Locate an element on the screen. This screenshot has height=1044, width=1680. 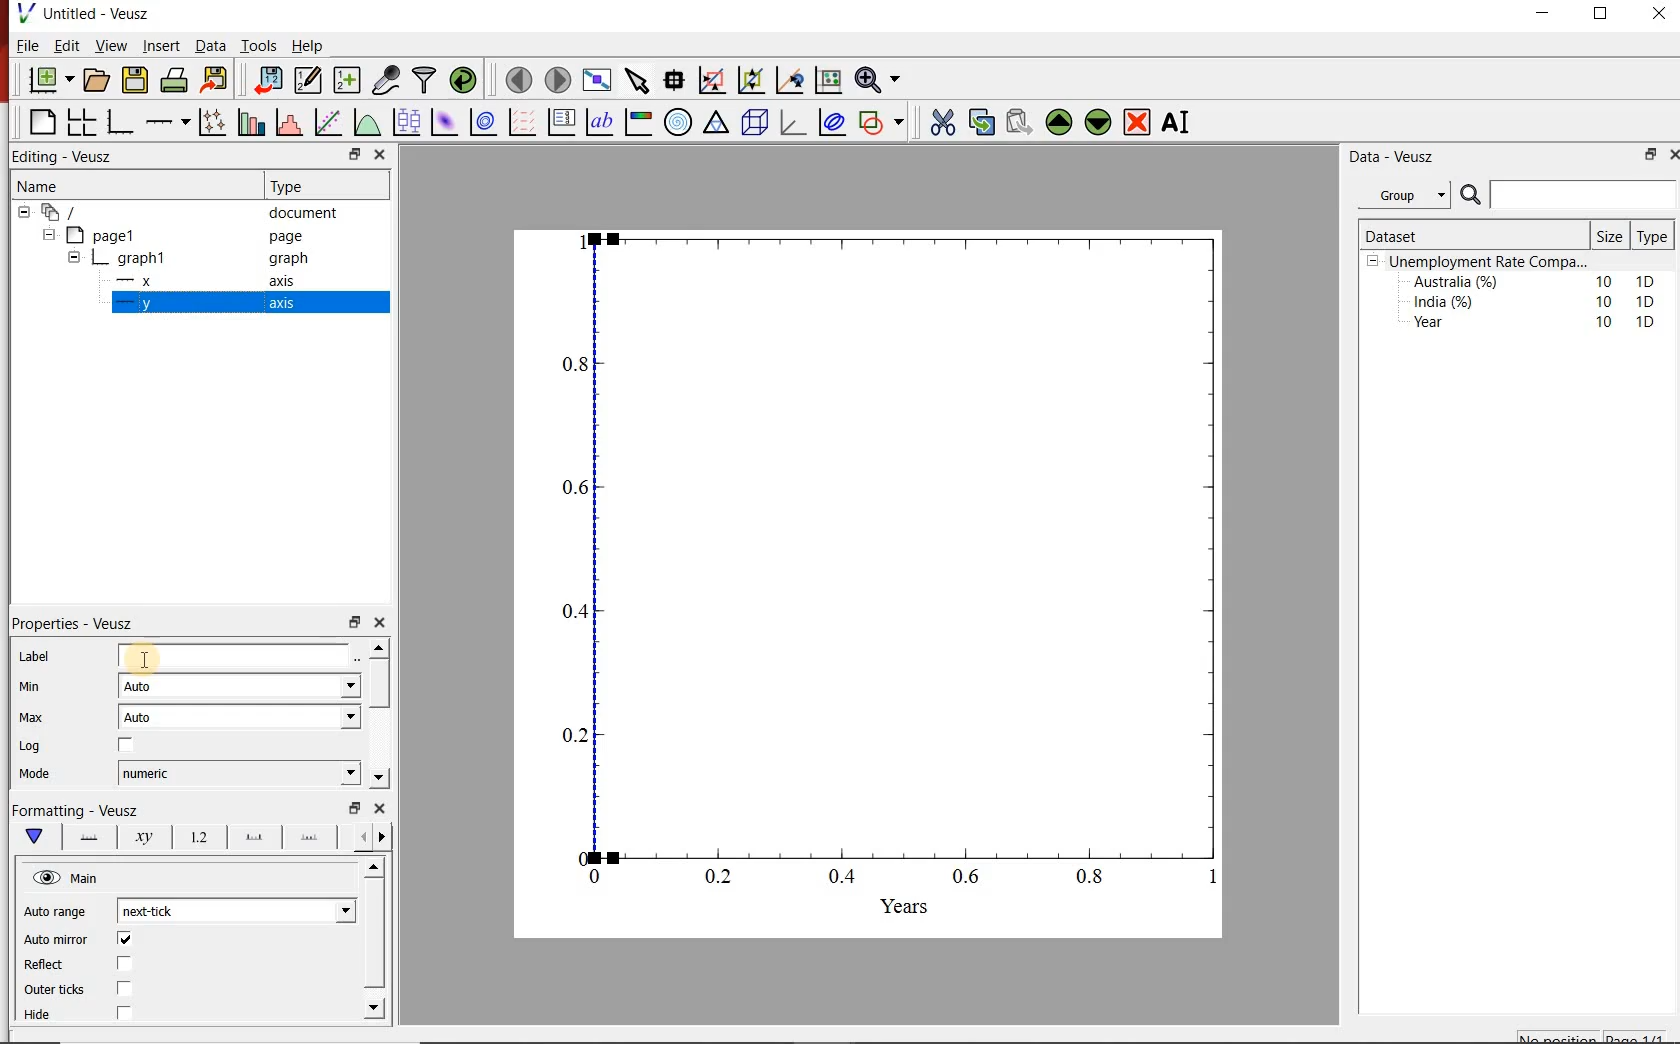
click to recenter graph axes is located at coordinates (791, 79).